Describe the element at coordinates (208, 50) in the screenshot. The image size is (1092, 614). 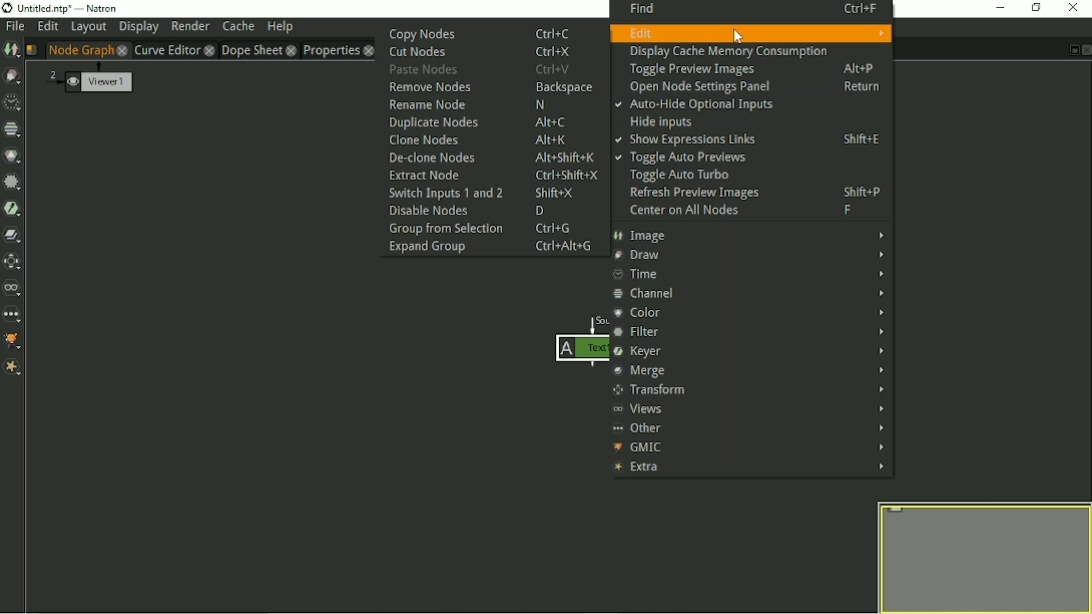
I see `close` at that location.